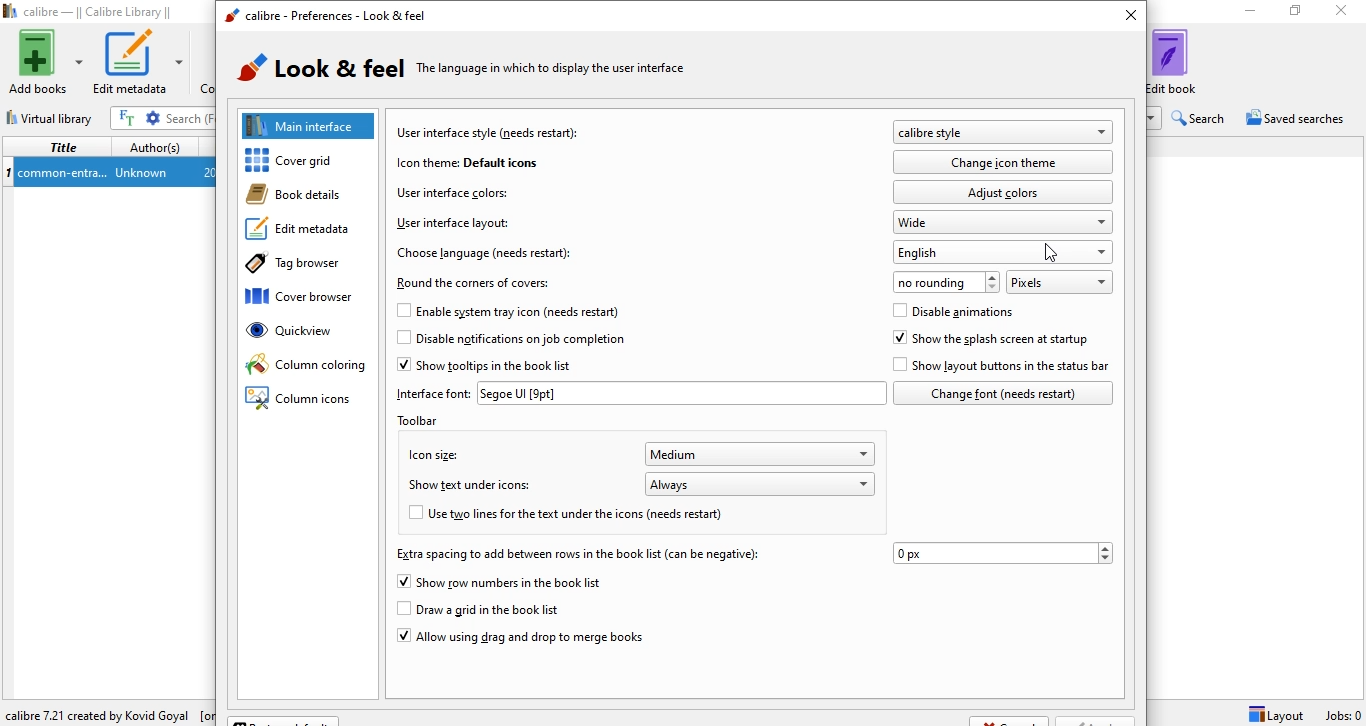  Describe the element at coordinates (190, 118) in the screenshot. I see `Search bar` at that location.